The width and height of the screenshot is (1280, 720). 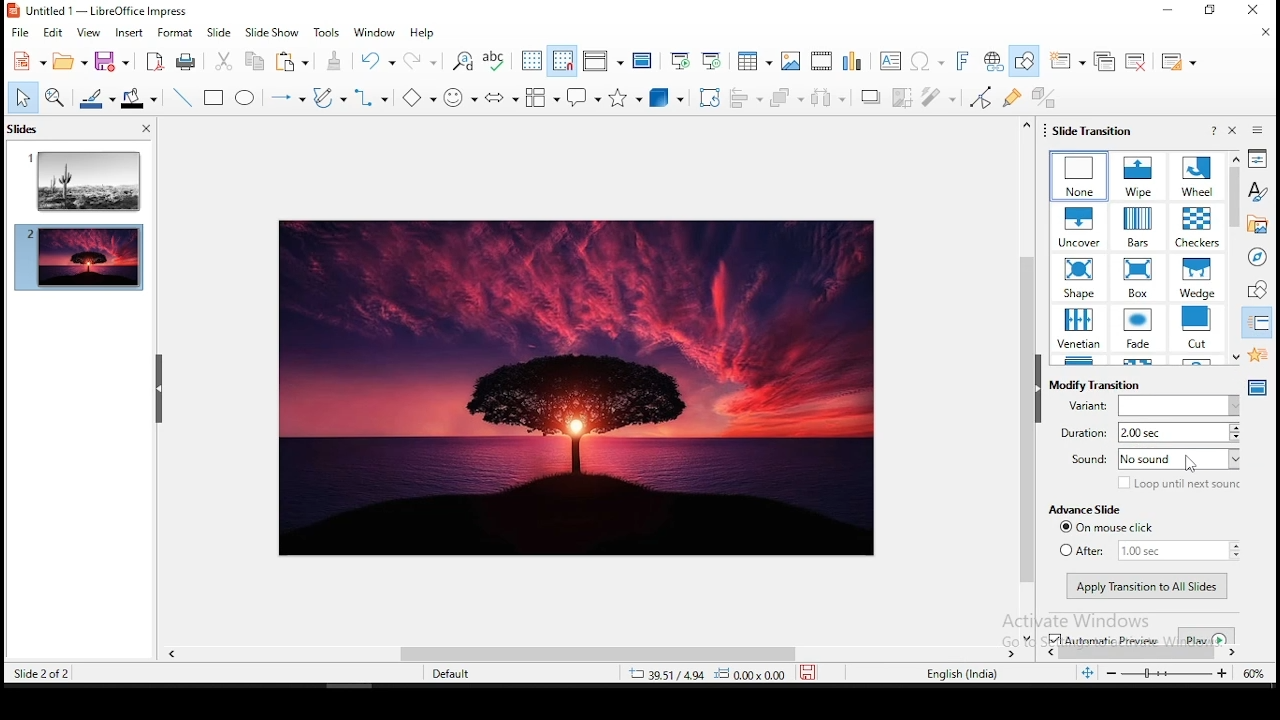 What do you see at coordinates (831, 97) in the screenshot?
I see `distribute` at bounding box center [831, 97].